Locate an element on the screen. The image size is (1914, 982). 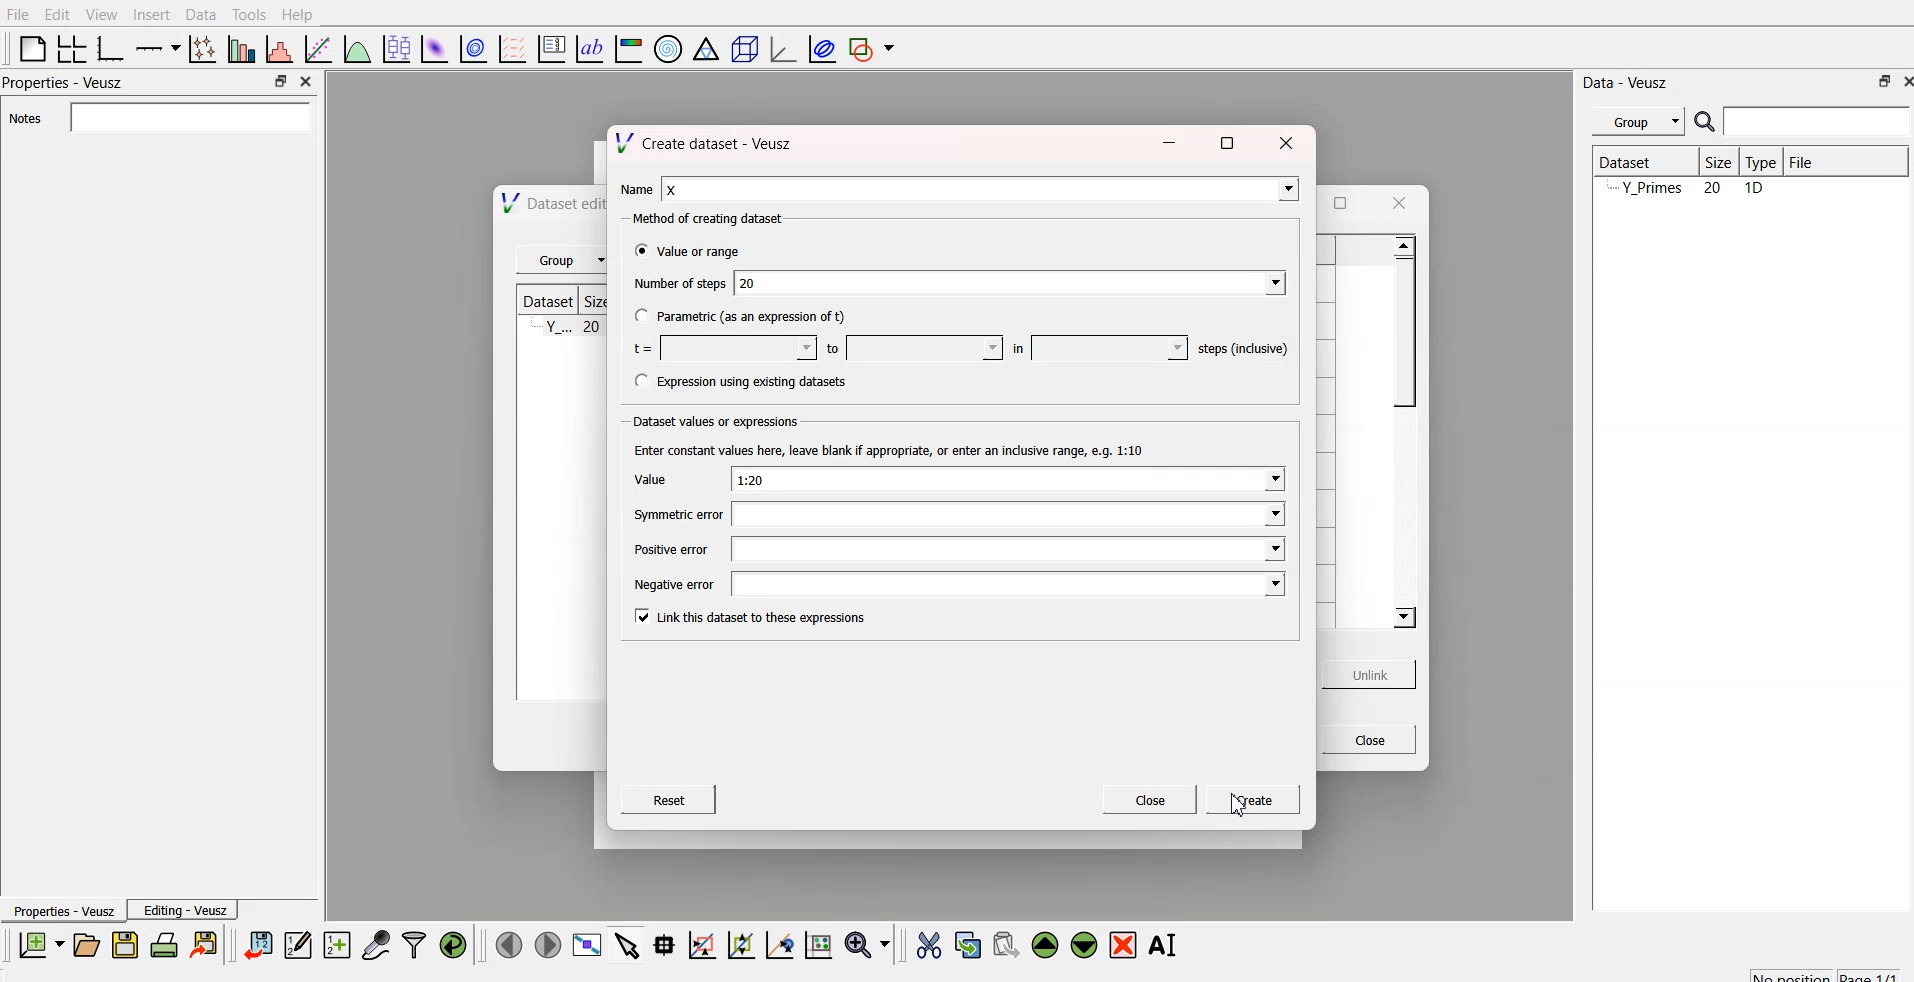
search bar is located at coordinates (186, 117).